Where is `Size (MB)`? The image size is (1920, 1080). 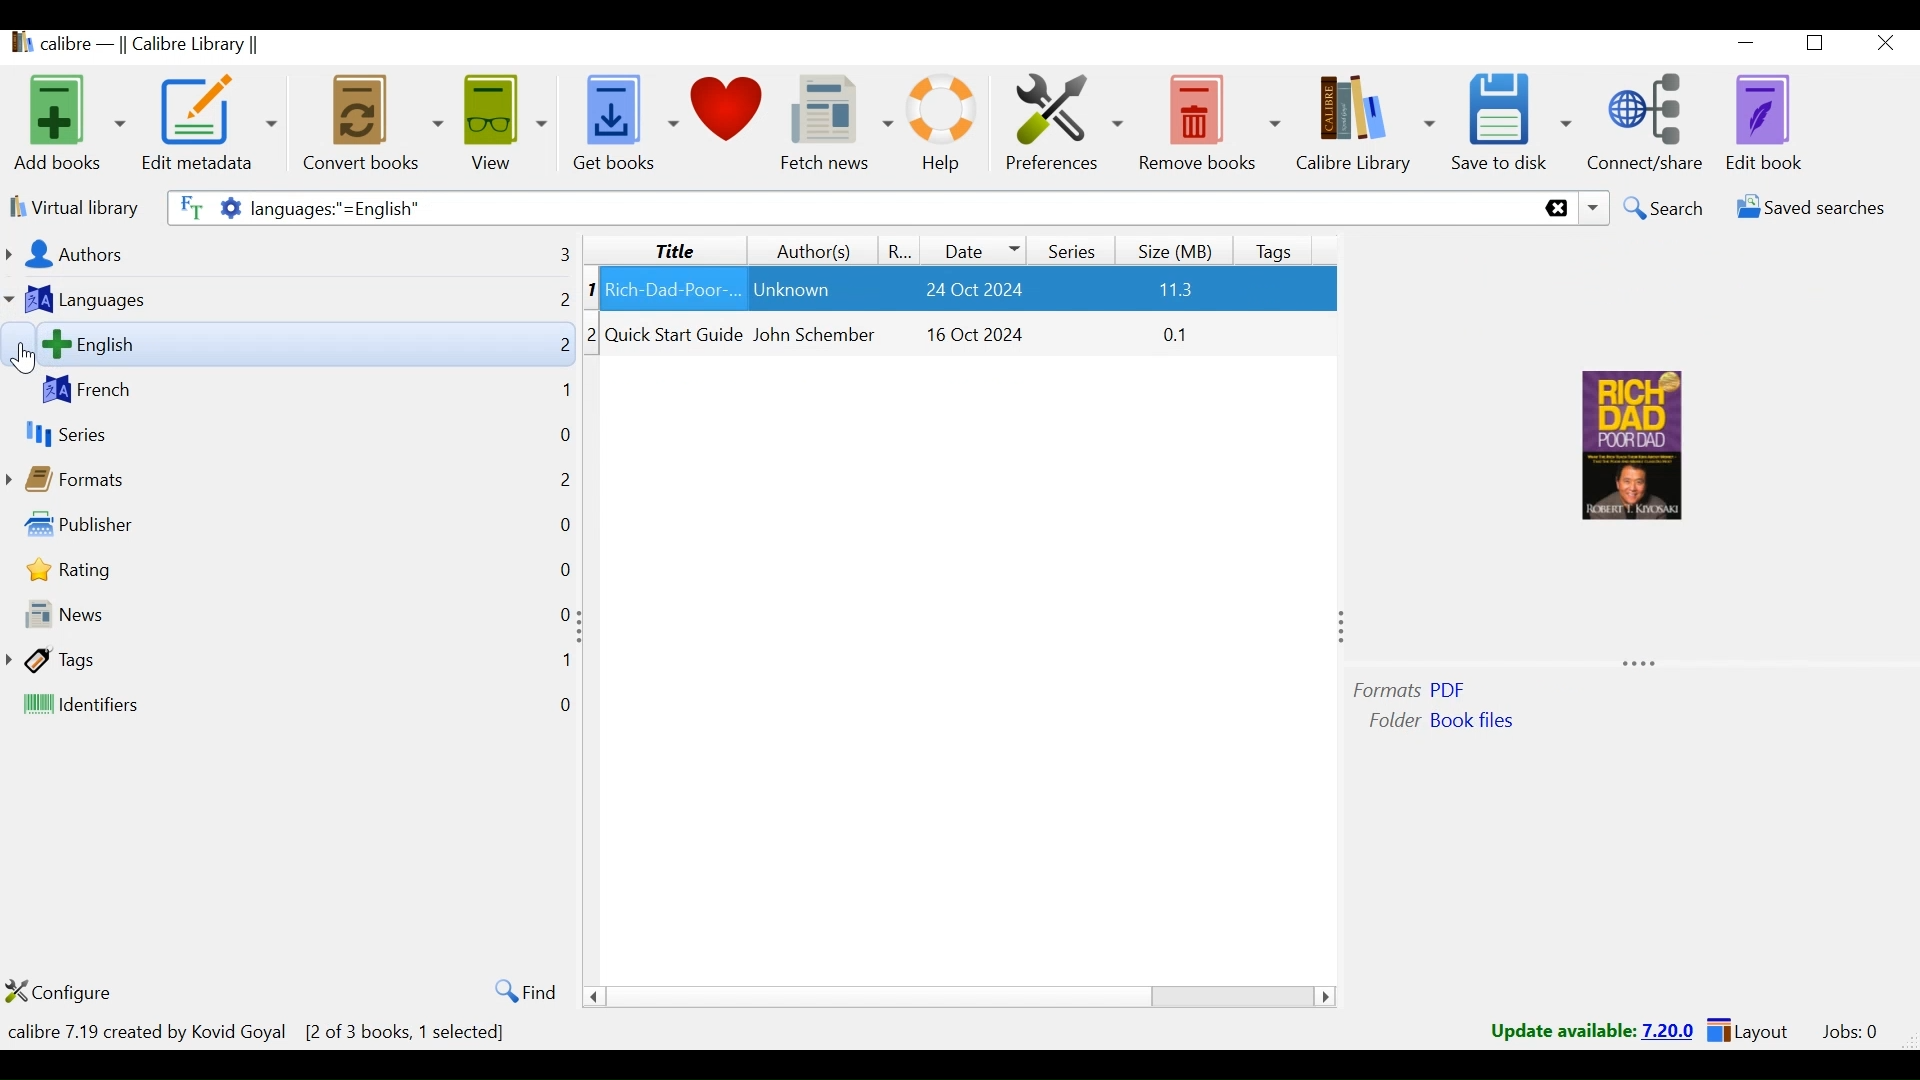
Size (MB) is located at coordinates (1179, 248).